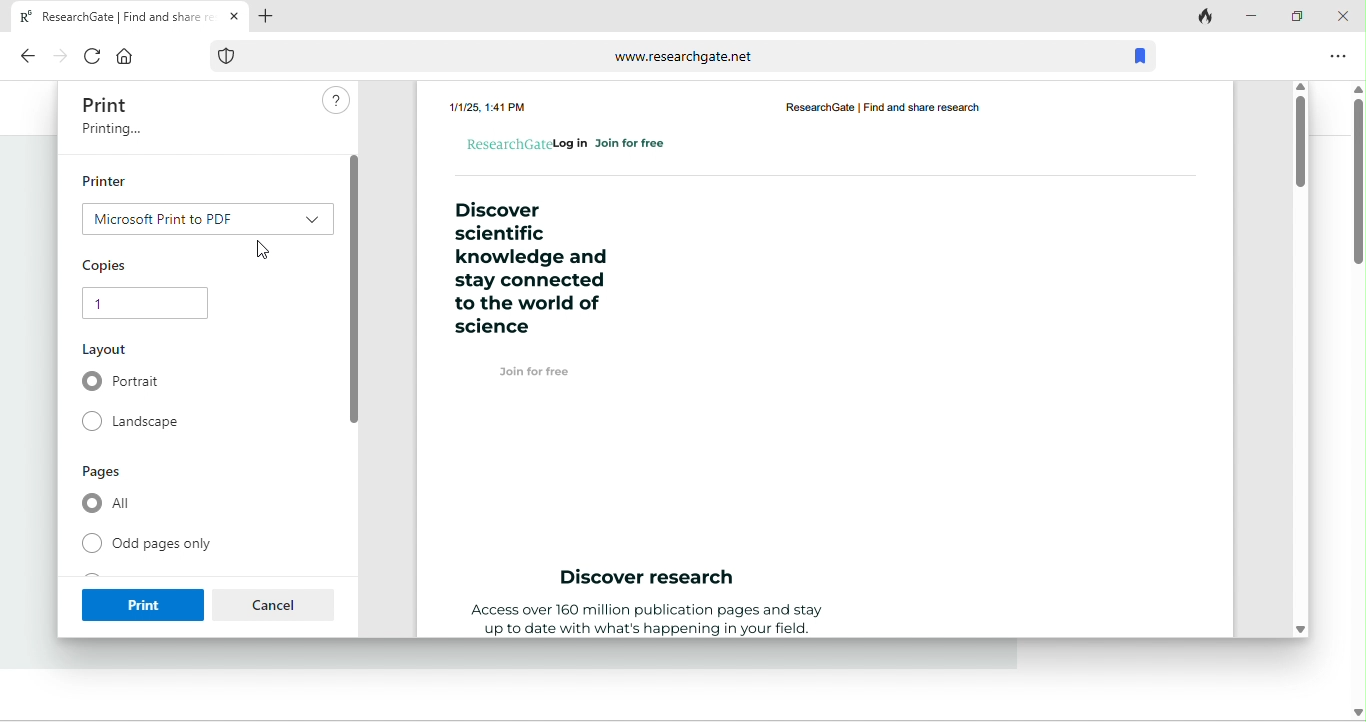 The width and height of the screenshot is (1366, 722). What do you see at coordinates (1337, 56) in the screenshot?
I see `option` at bounding box center [1337, 56].